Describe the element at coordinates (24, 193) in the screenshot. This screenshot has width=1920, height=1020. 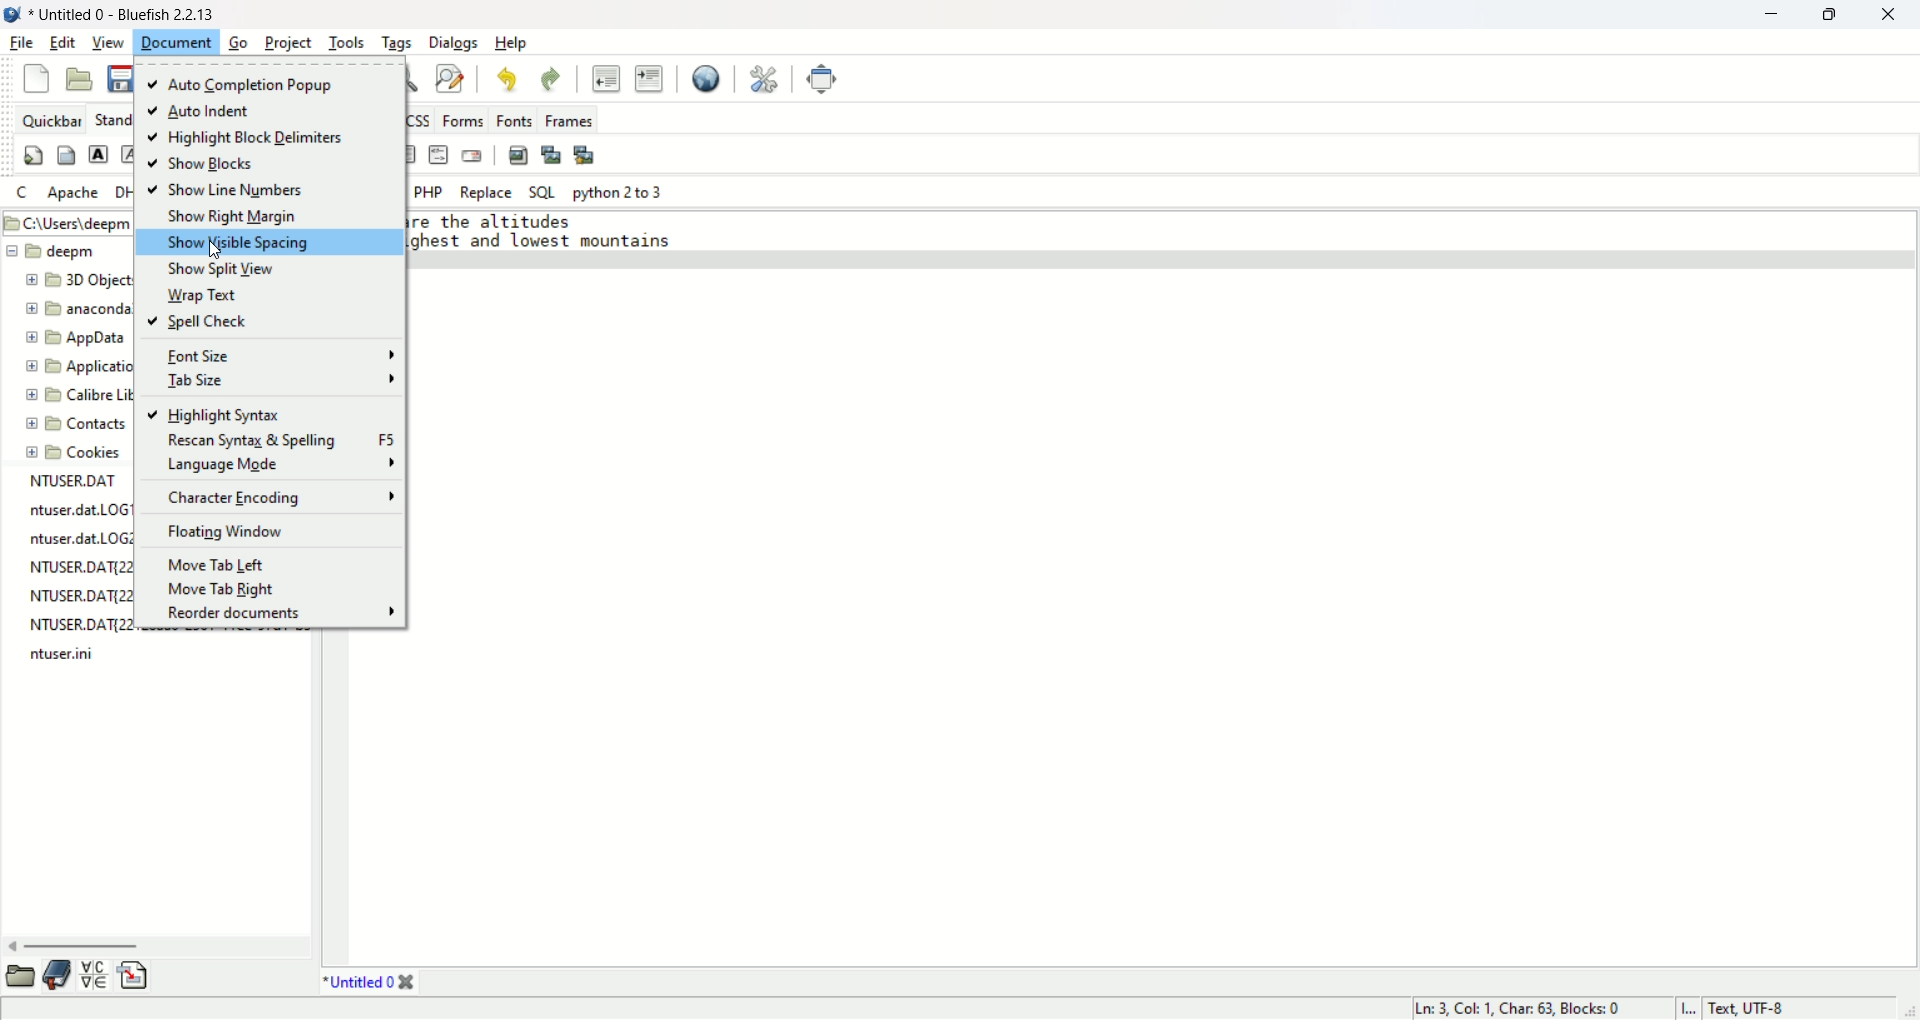
I see `C` at that location.